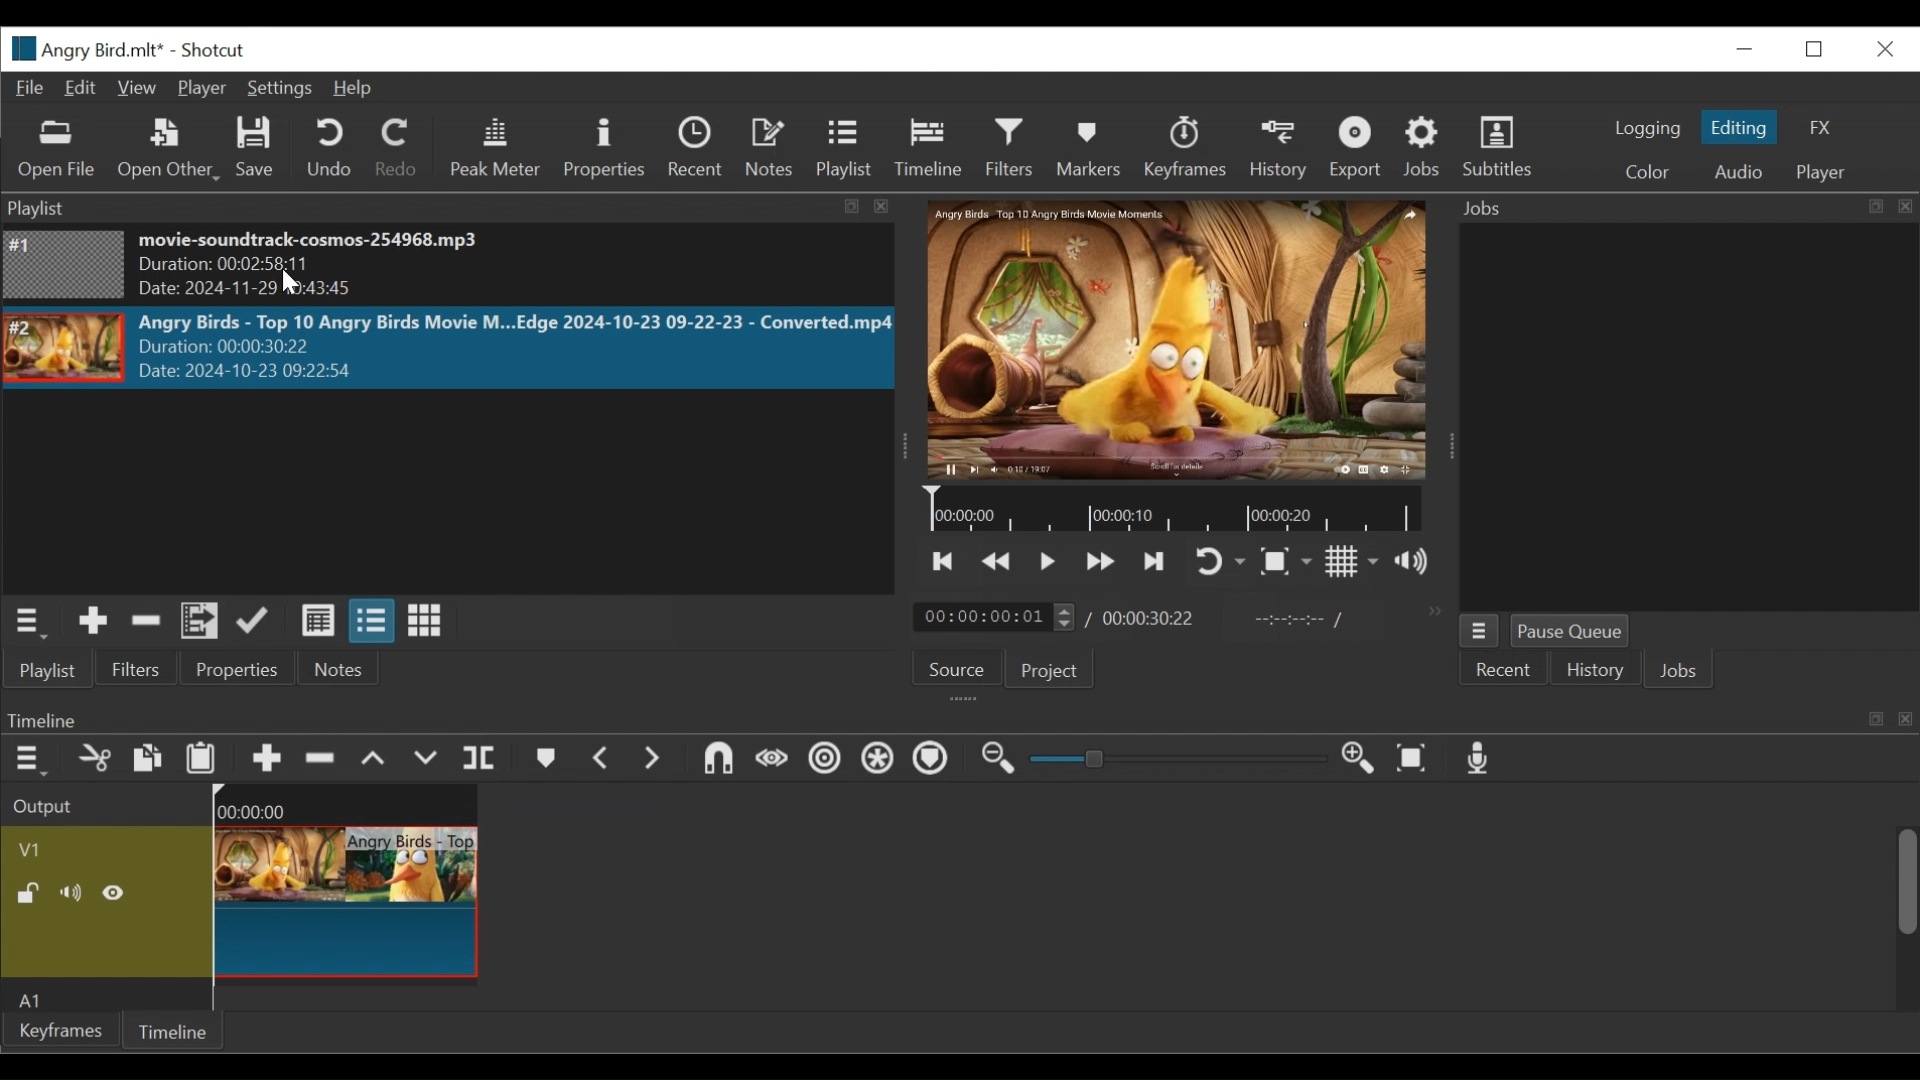  What do you see at coordinates (277, 89) in the screenshot?
I see `Settings` at bounding box center [277, 89].